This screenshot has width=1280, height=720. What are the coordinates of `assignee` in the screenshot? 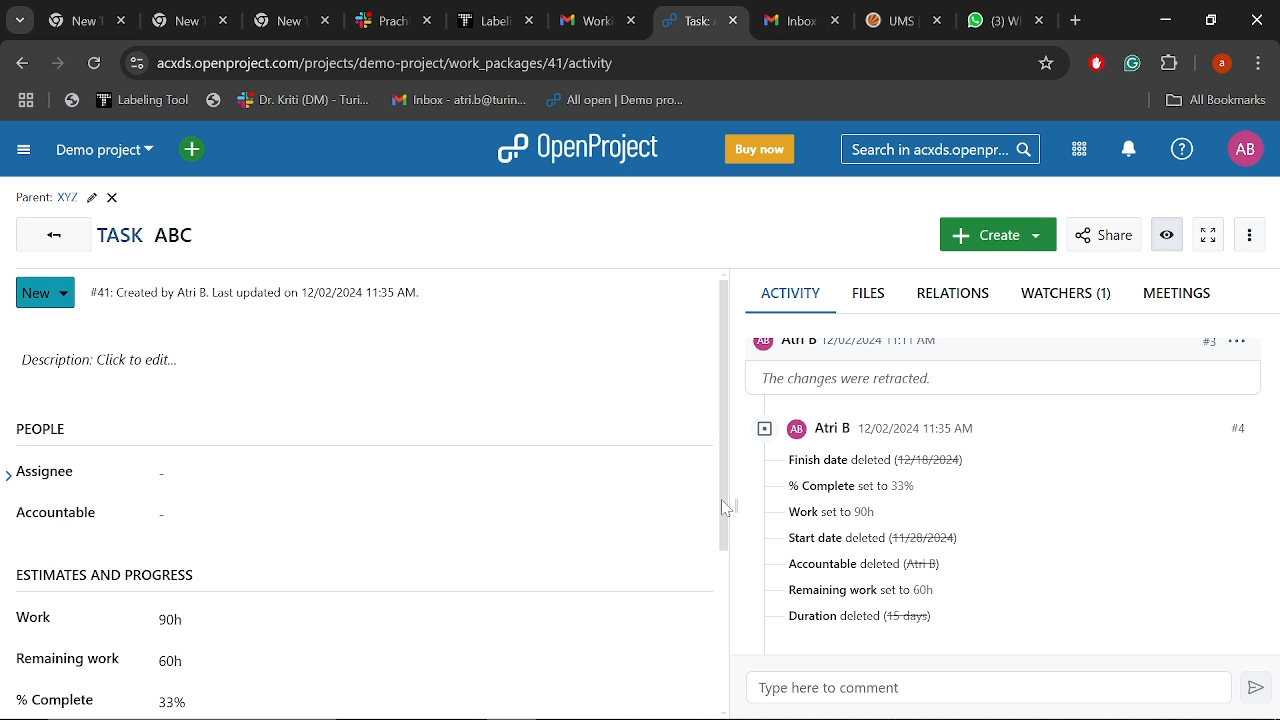 It's located at (44, 475).